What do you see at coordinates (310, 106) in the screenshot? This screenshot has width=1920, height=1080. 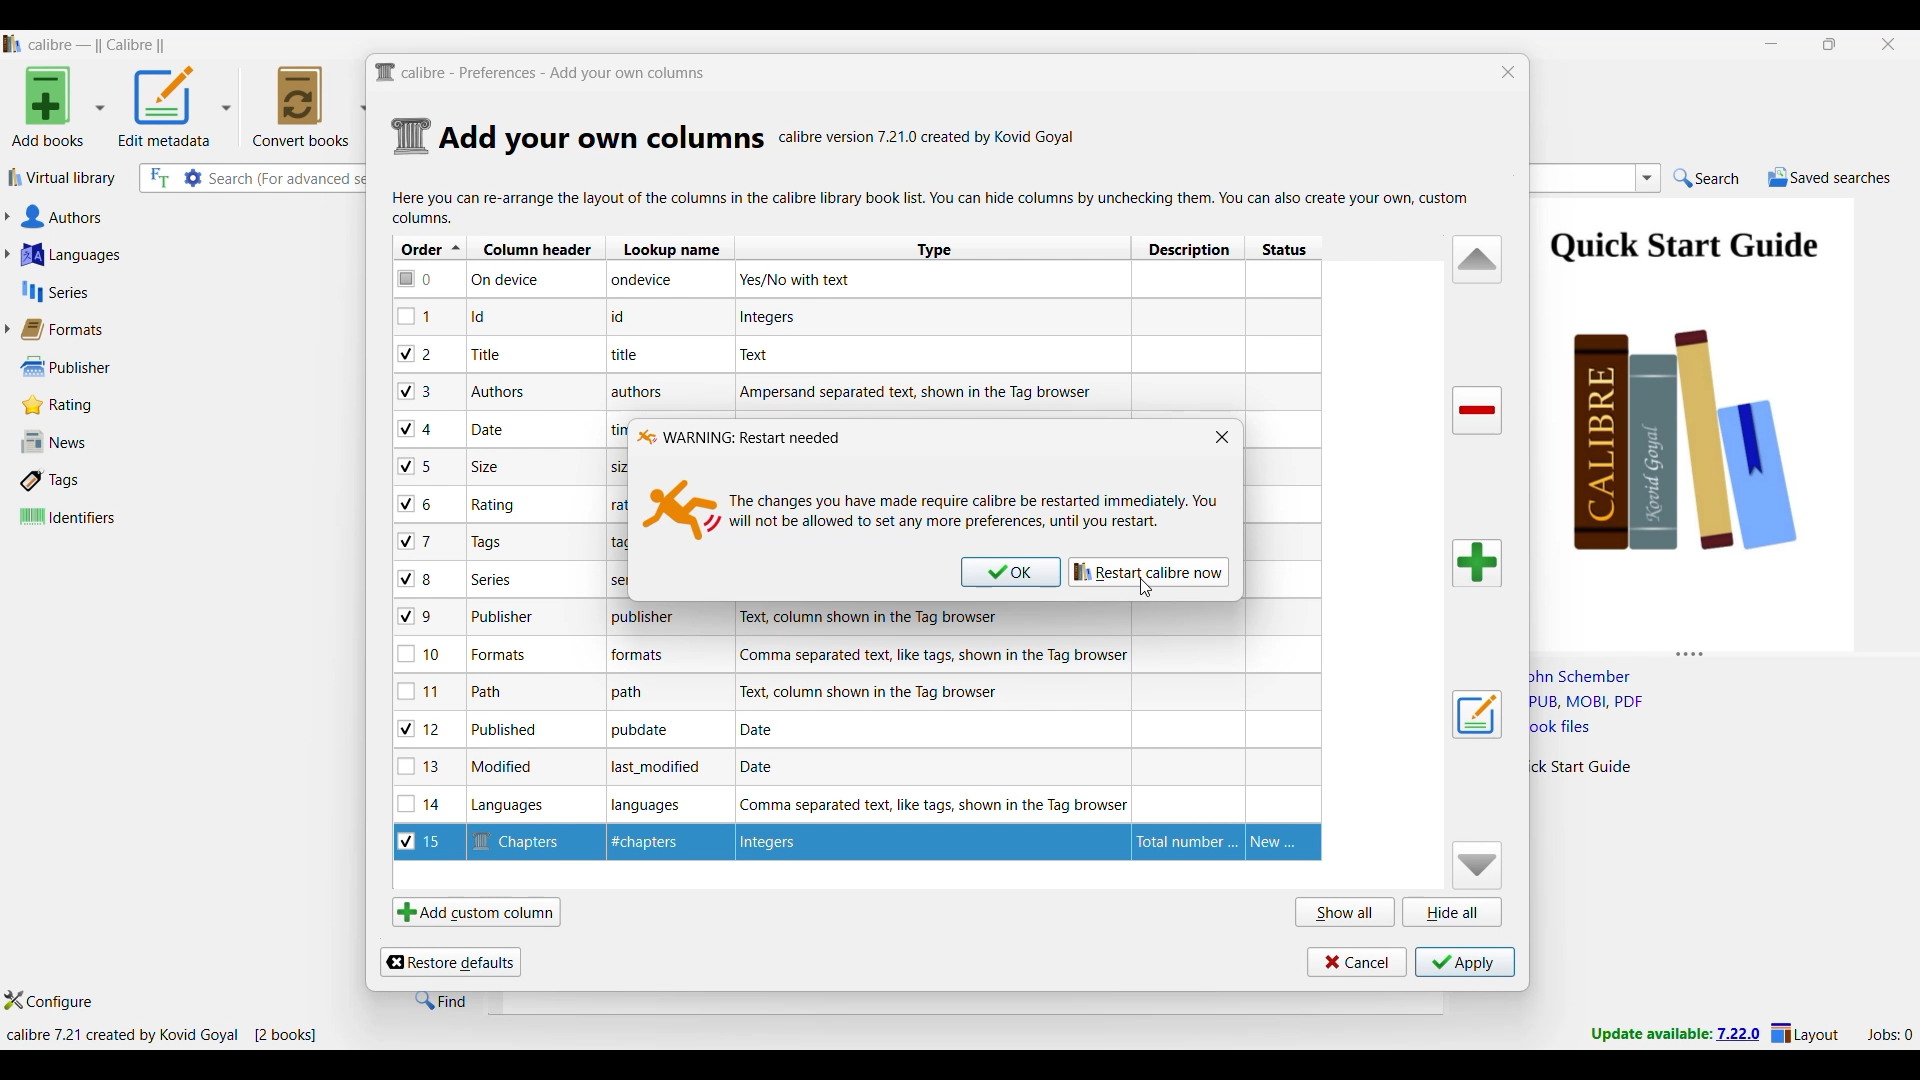 I see `Convert books options` at bounding box center [310, 106].